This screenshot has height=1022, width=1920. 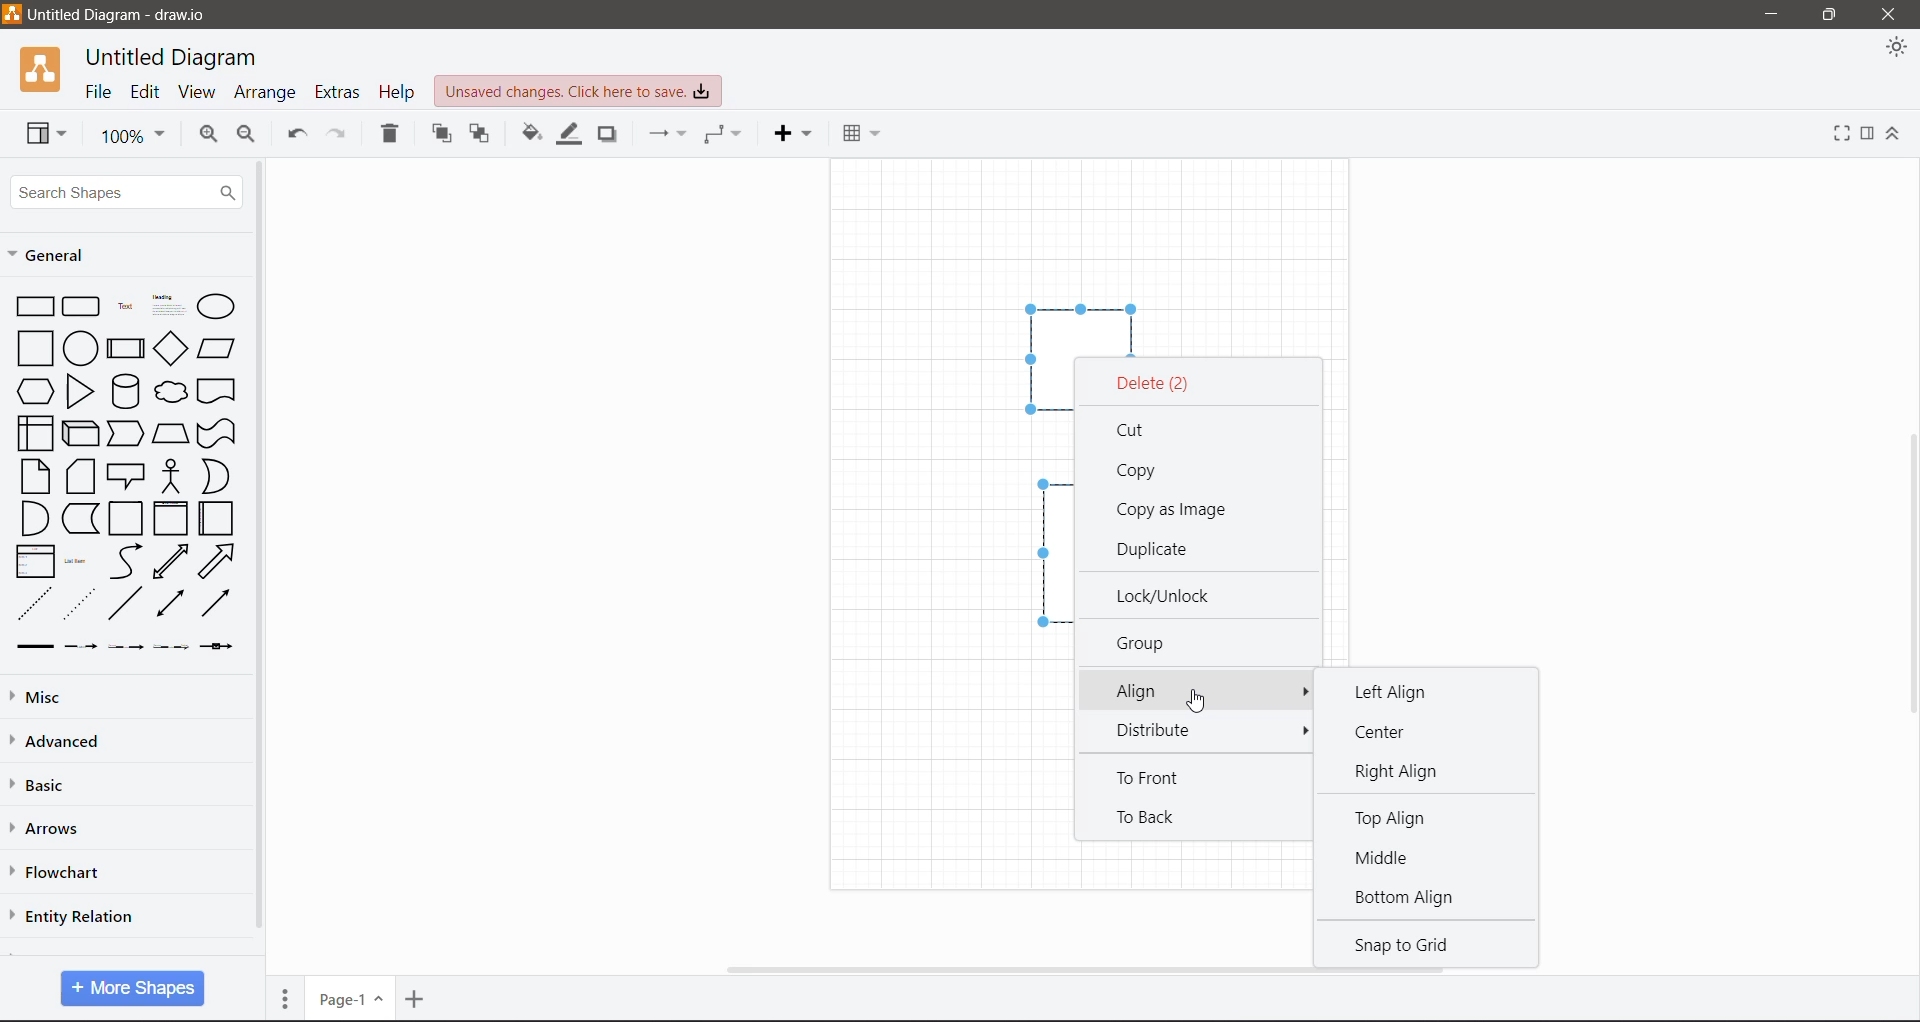 I want to click on Zoom, so click(x=129, y=134).